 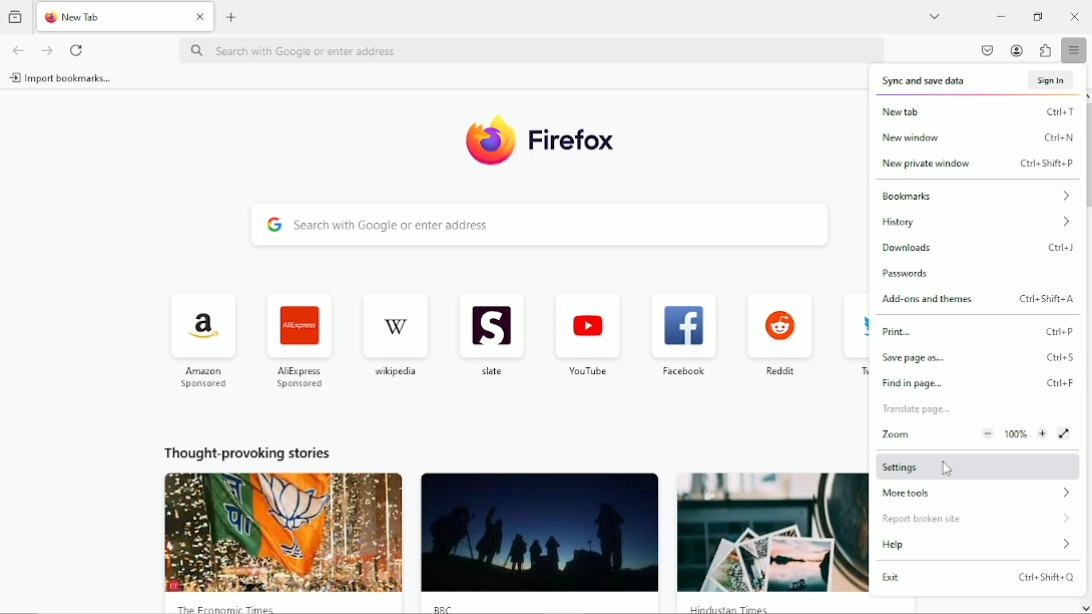 What do you see at coordinates (990, 434) in the screenshot?
I see `decrease` at bounding box center [990, 434].